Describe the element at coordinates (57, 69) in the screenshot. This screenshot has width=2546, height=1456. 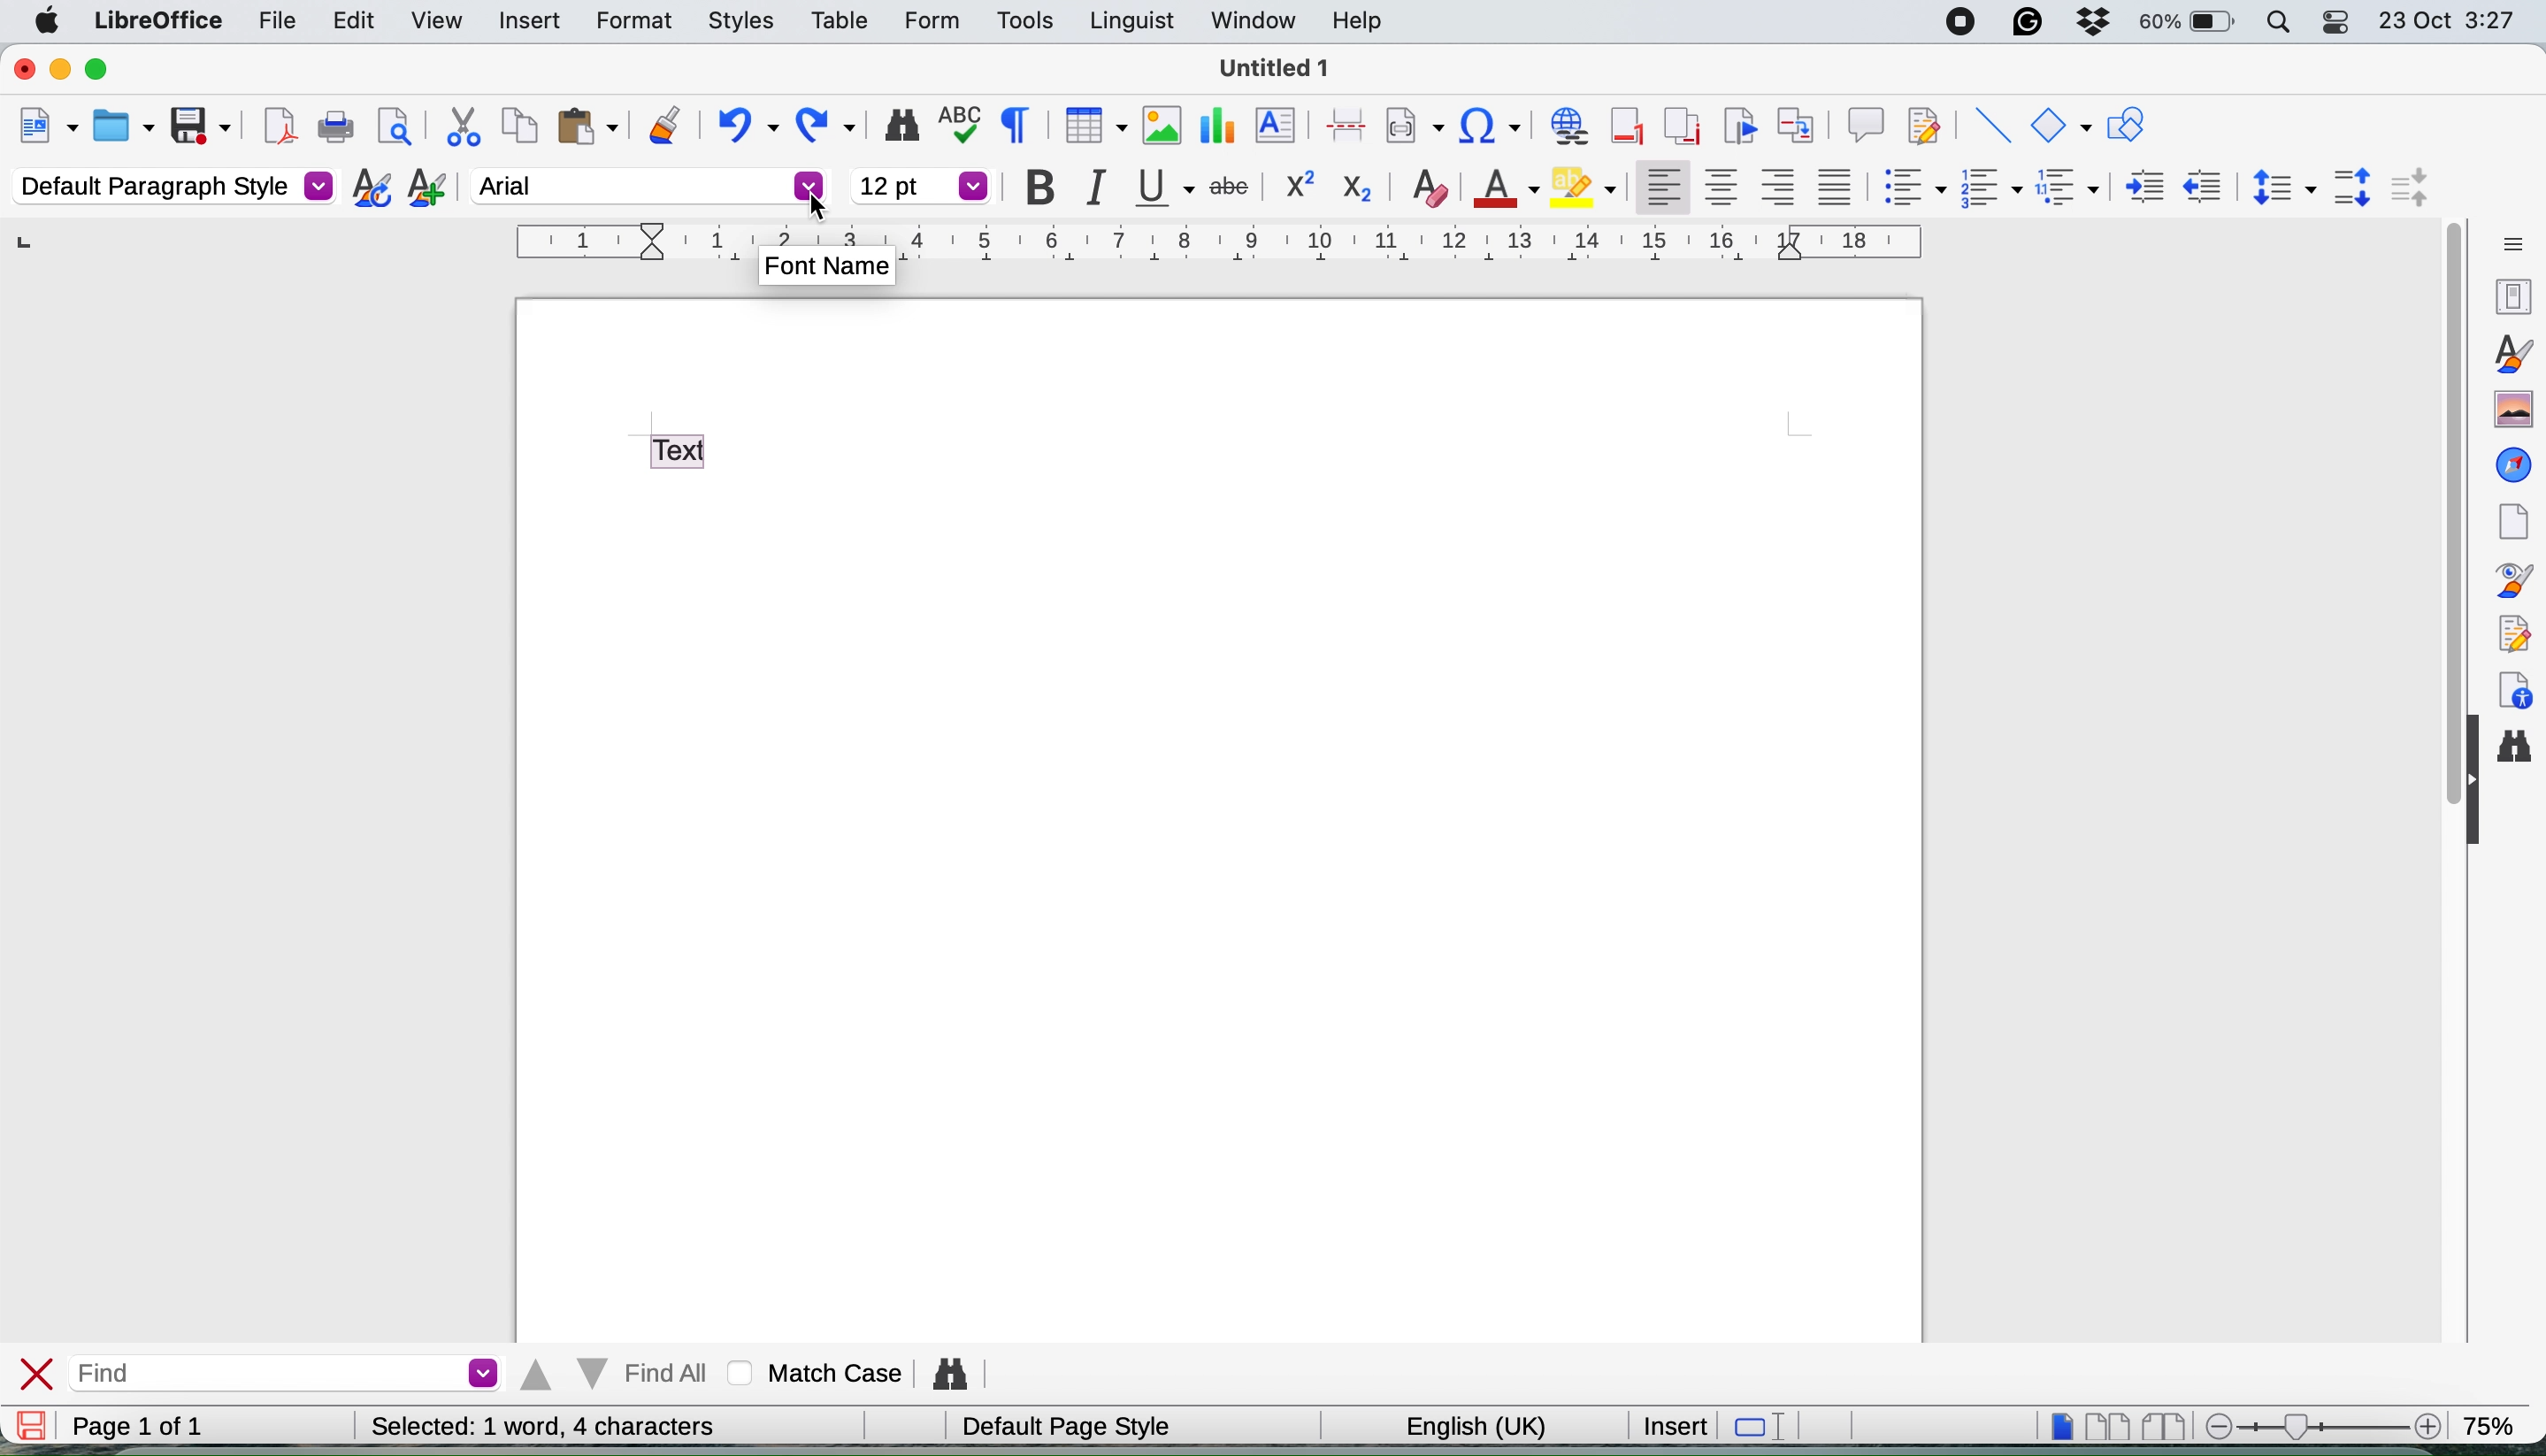
I see `minimise` at that location.